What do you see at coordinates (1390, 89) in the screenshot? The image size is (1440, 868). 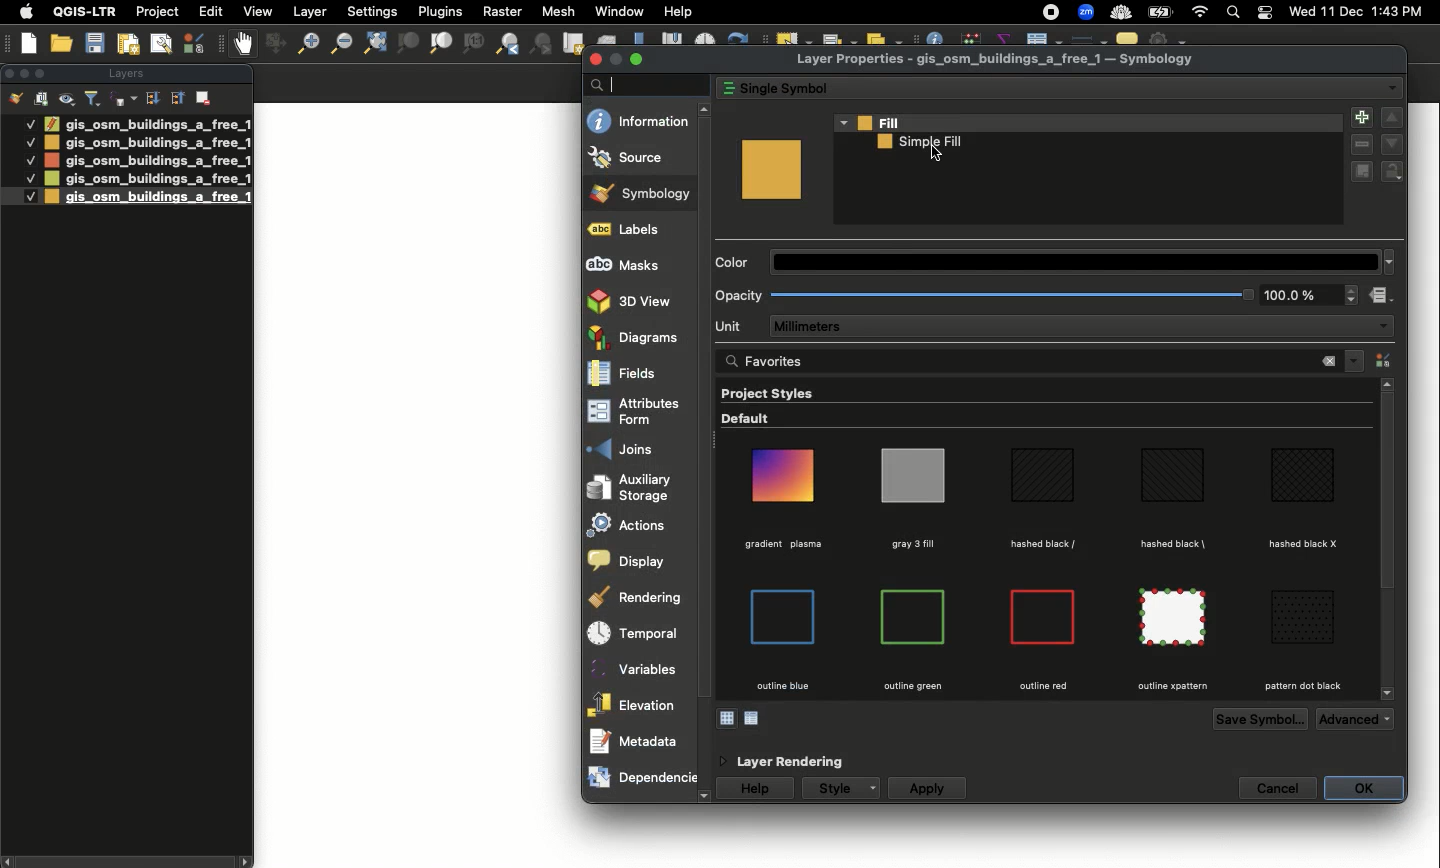 I see `Drop down` at bounding box center [1390, 89].